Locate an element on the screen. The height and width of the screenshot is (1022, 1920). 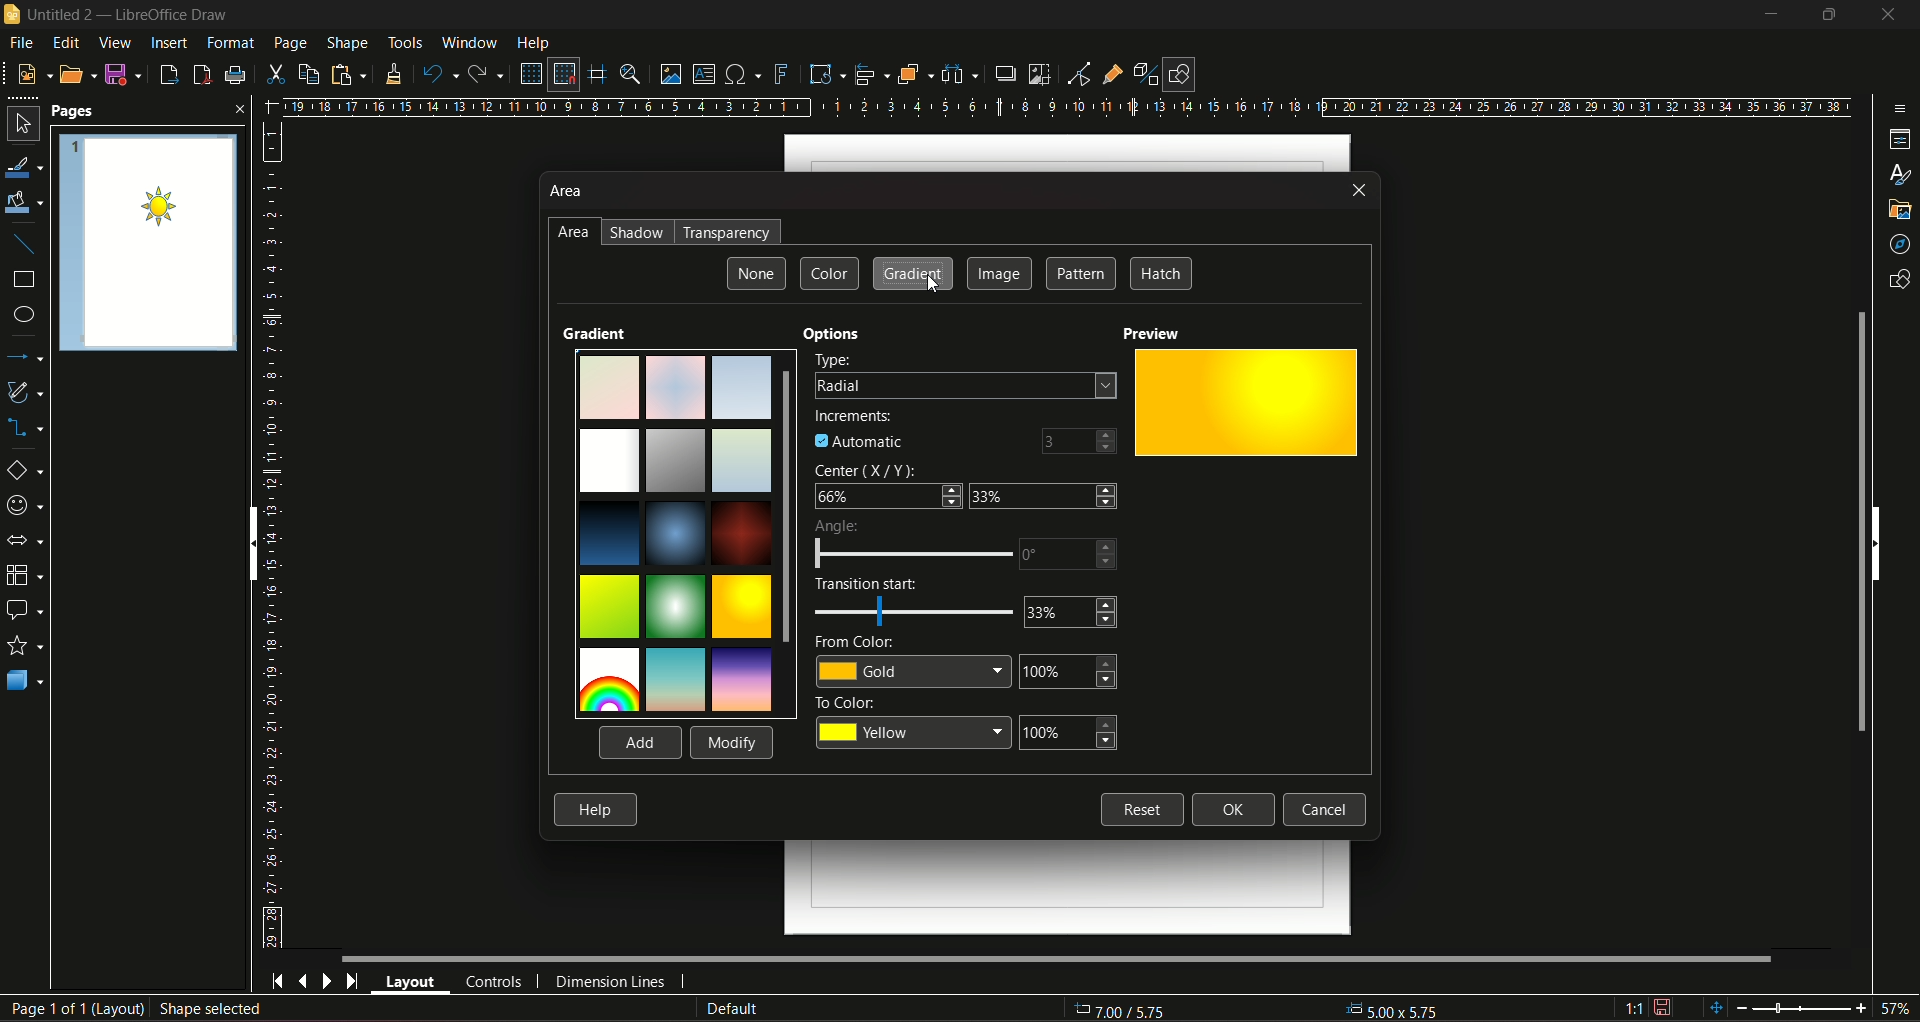
Modify is located at coordinates (734, 742).